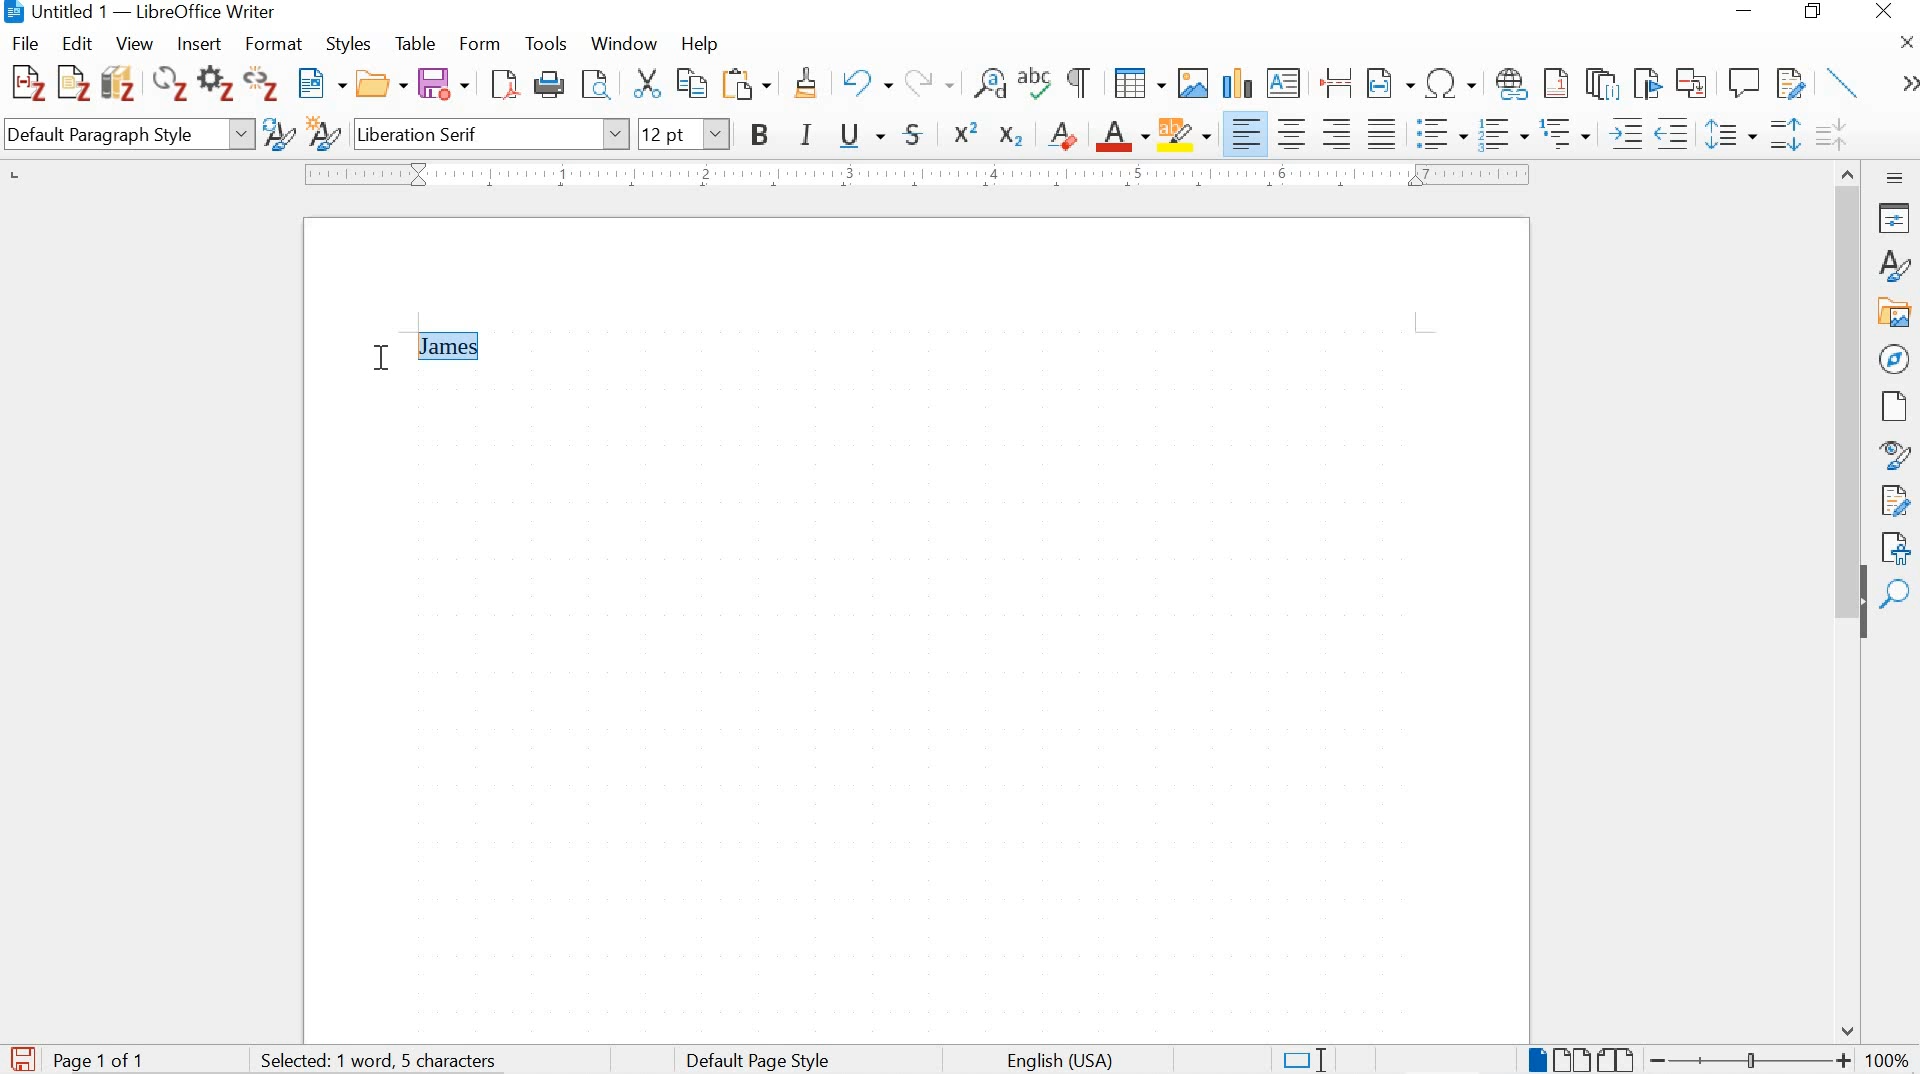  I want to click on scrollbar, so click(1849, 372).